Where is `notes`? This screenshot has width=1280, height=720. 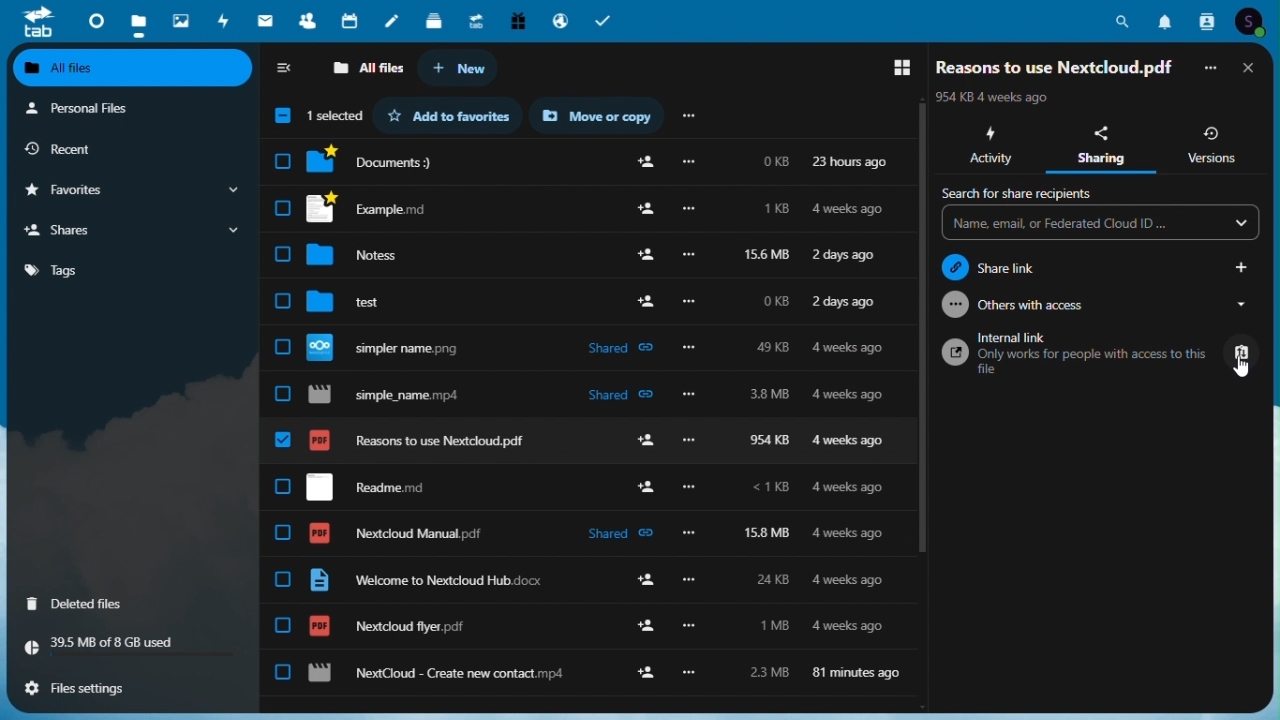
notes is located at coordinates (372, 255).